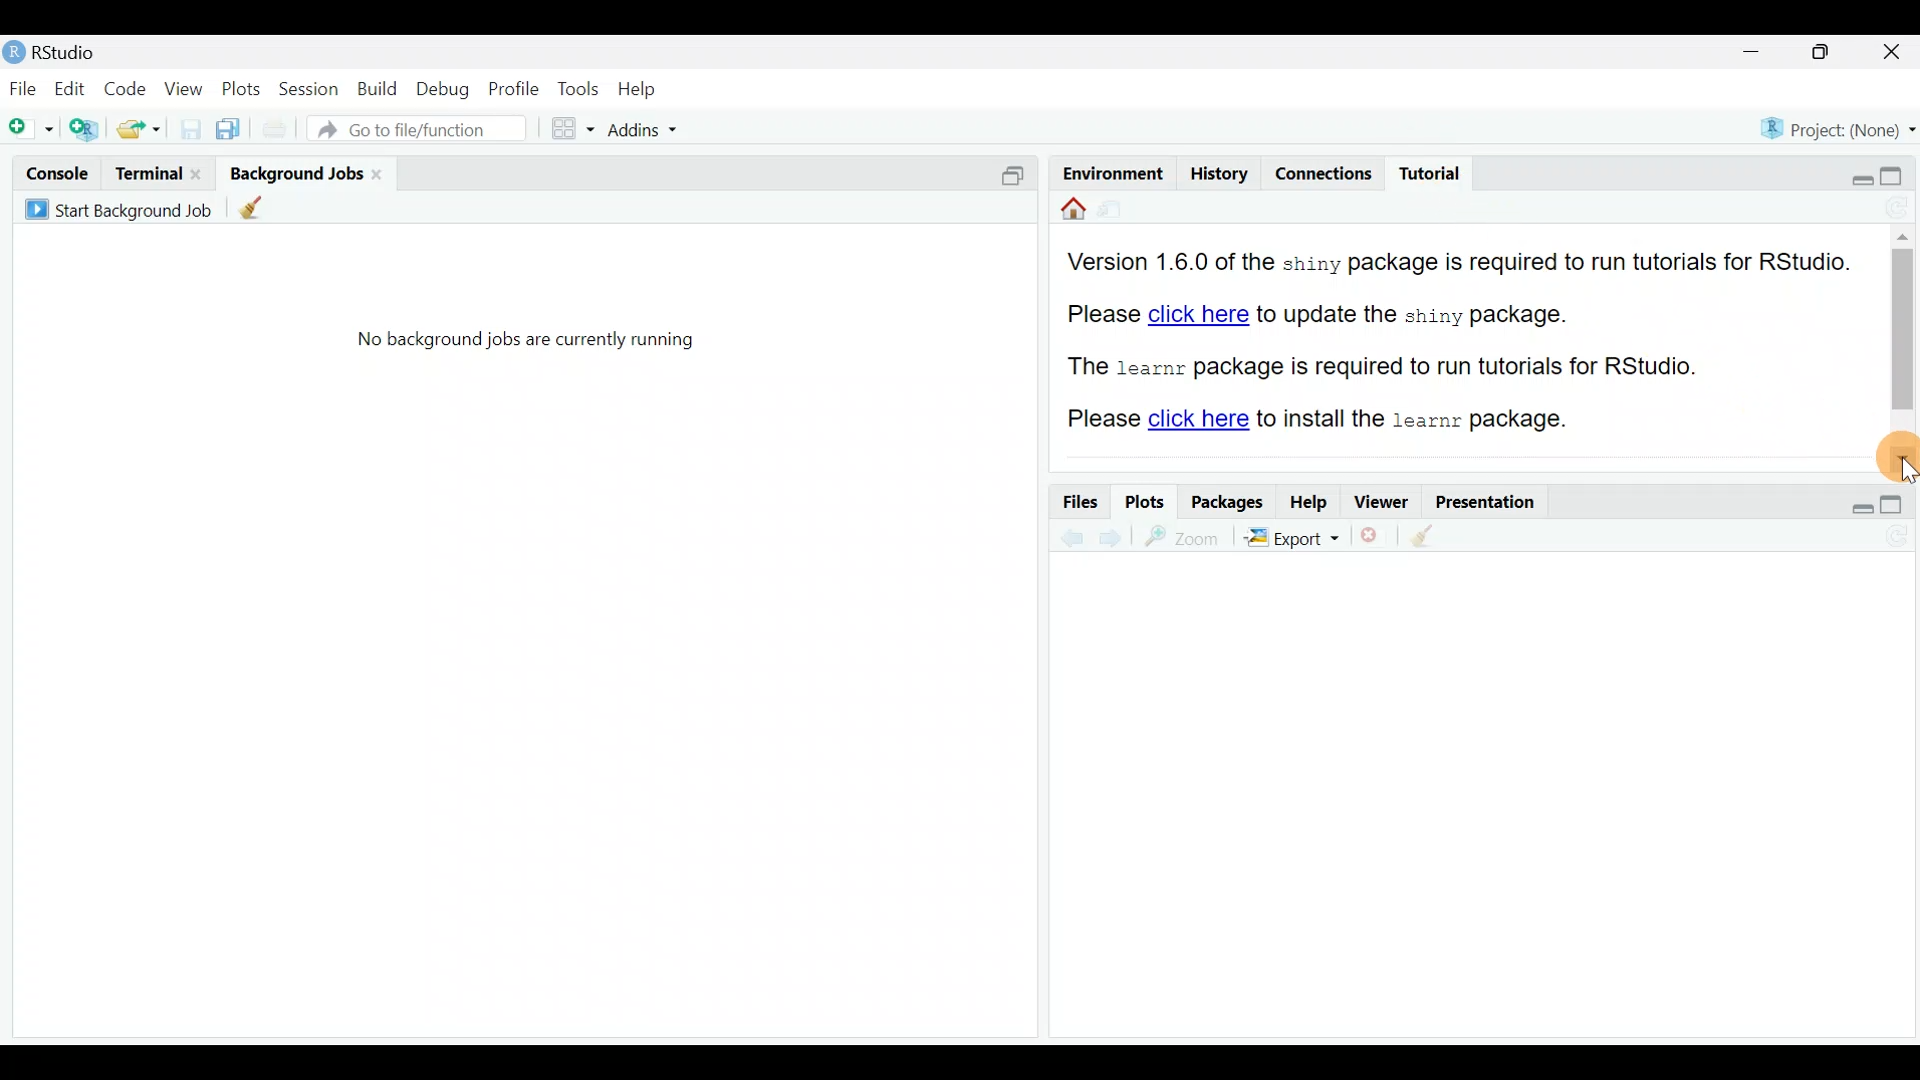 This screenshot has width=1920, height=1080. Describe the element at coordinates (262, 211) in the screenshot. I see `clean up all completed background jobs` at that location.